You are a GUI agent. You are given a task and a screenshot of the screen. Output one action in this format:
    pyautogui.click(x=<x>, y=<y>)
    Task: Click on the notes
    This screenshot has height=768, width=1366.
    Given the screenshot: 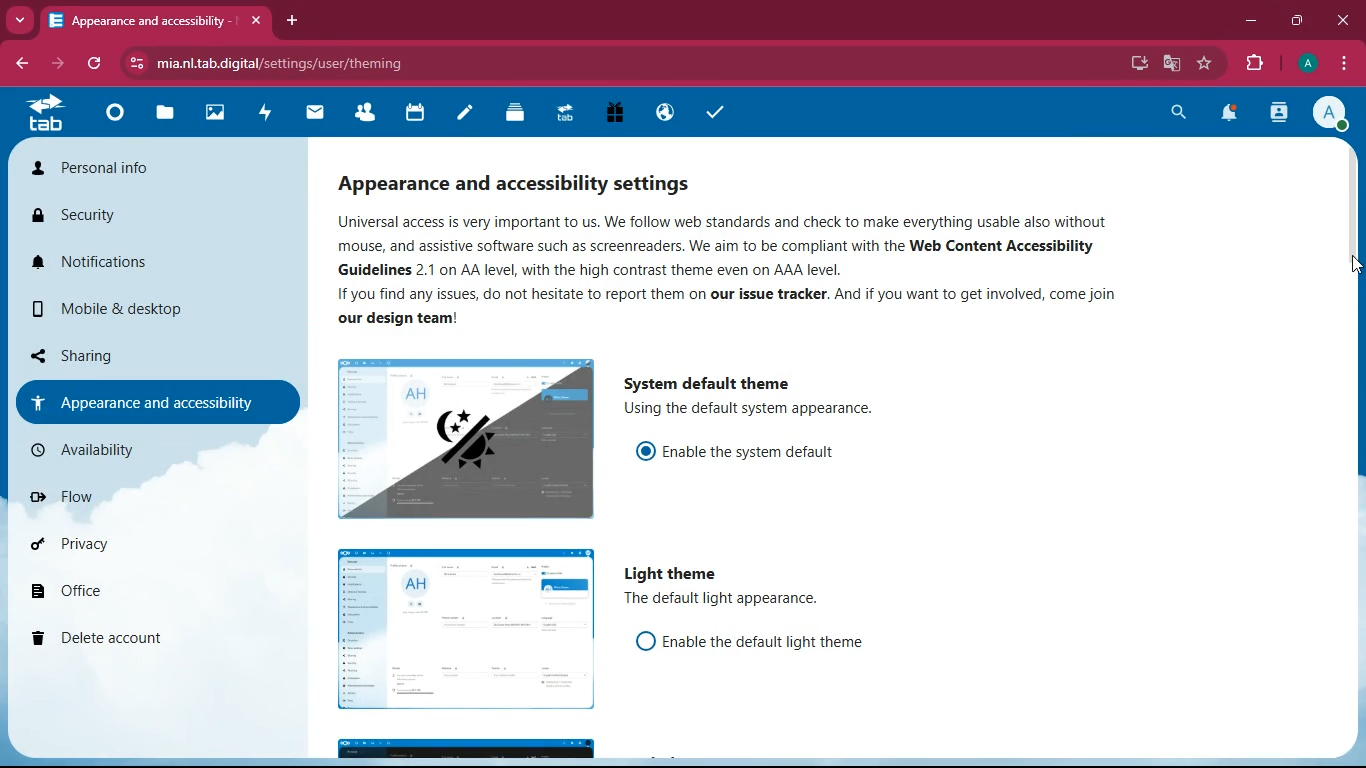 What is the action you would take?
    pyautogui.click(x=461, y=115)
    